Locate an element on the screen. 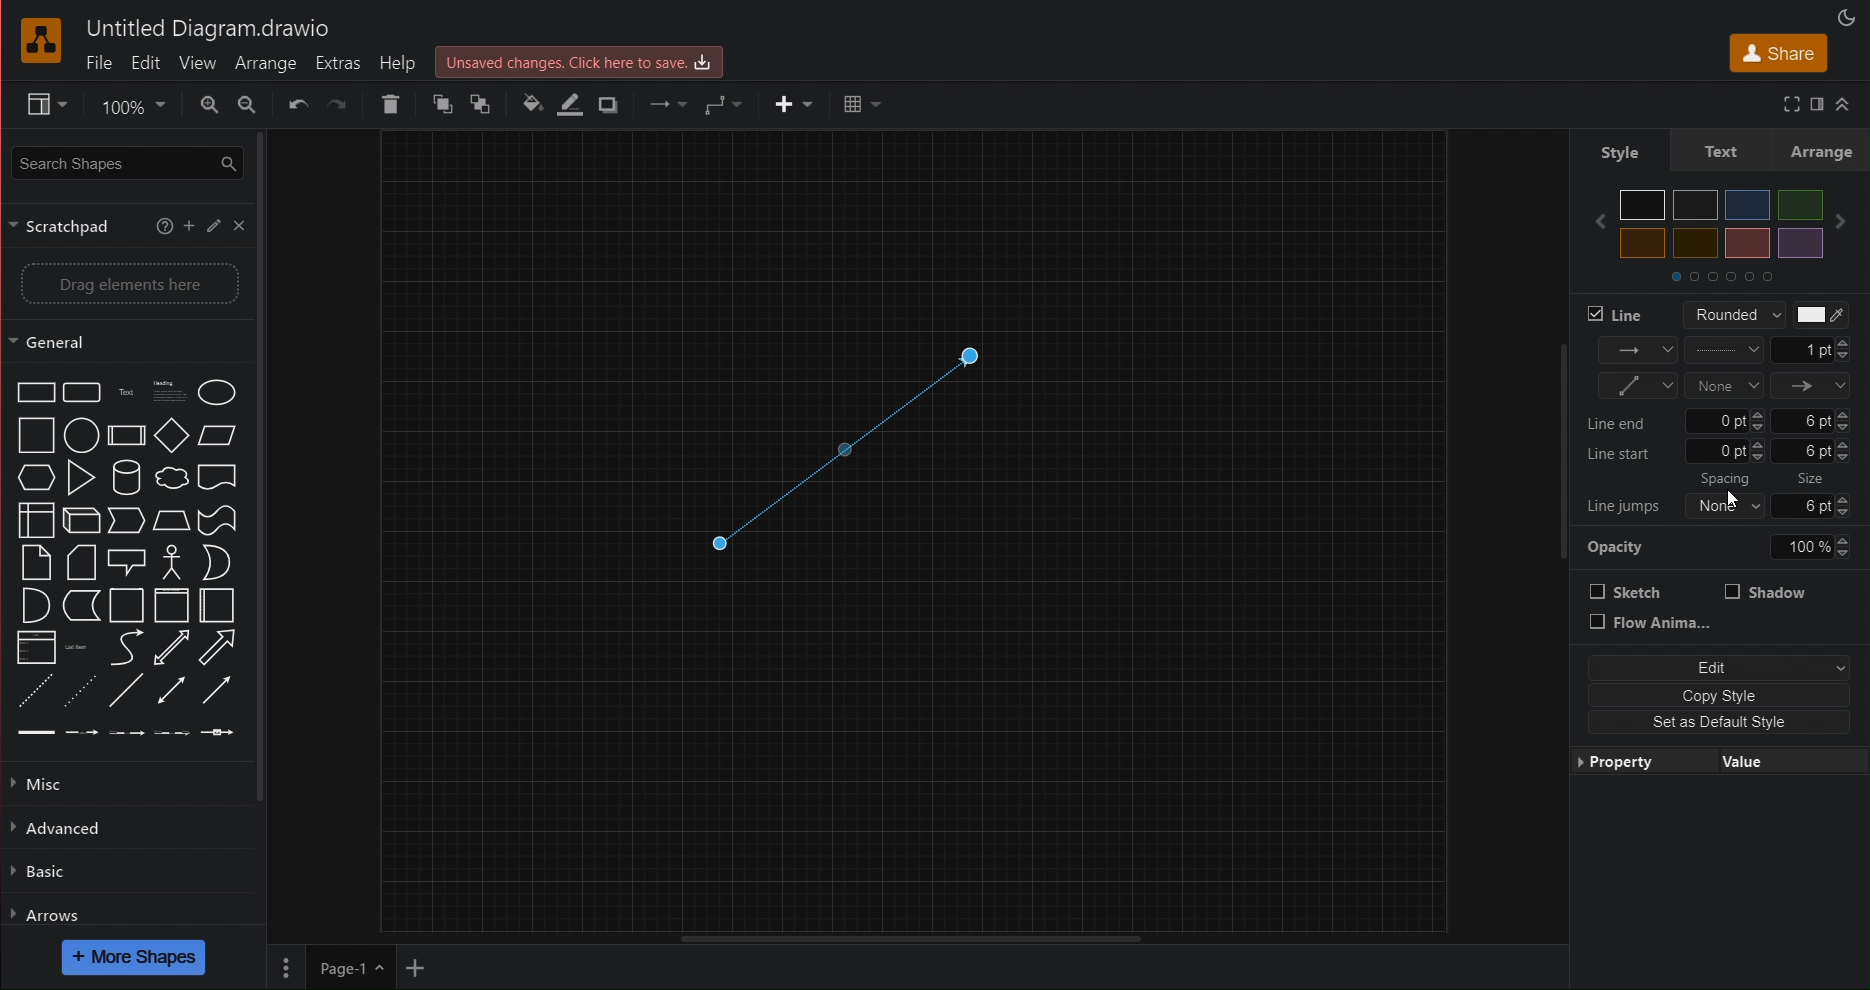 The width and height of the screenshot is (1870, 990). Zoom In is located at coordinates (208, 104).